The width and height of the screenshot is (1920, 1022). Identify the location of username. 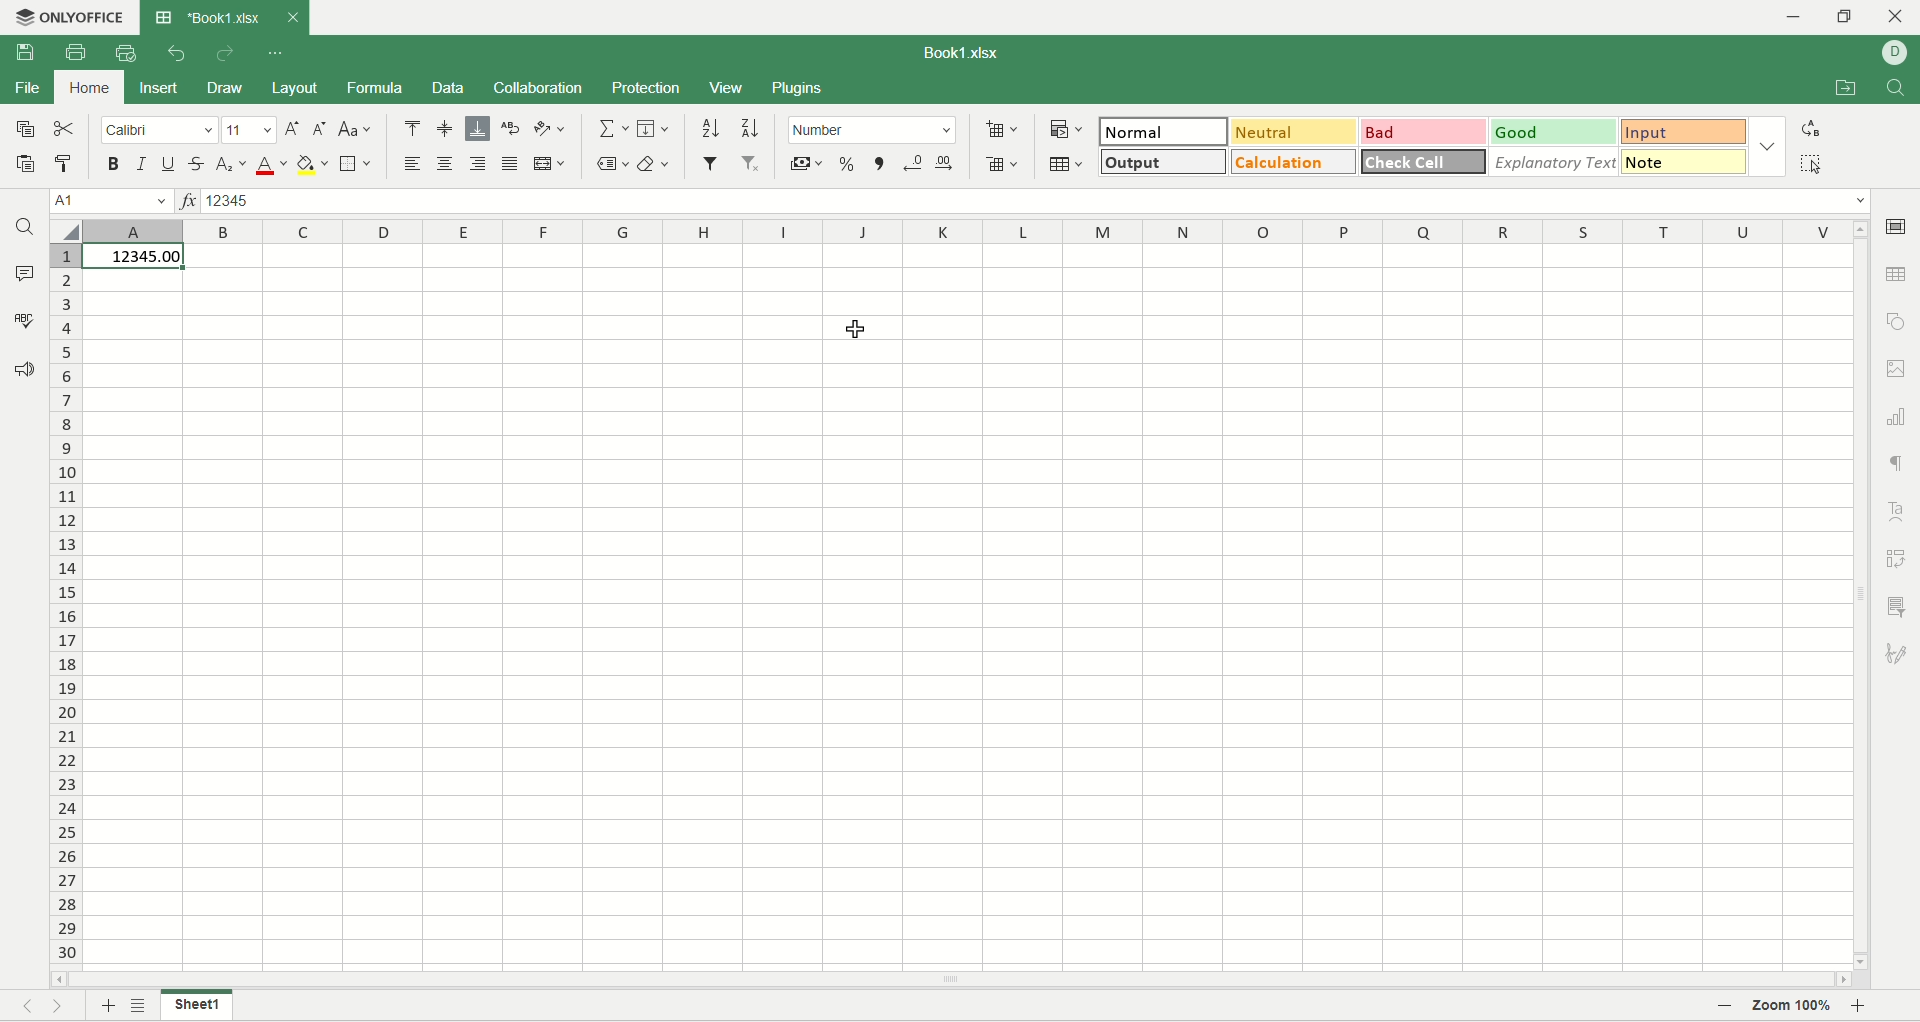
(1894, 54).